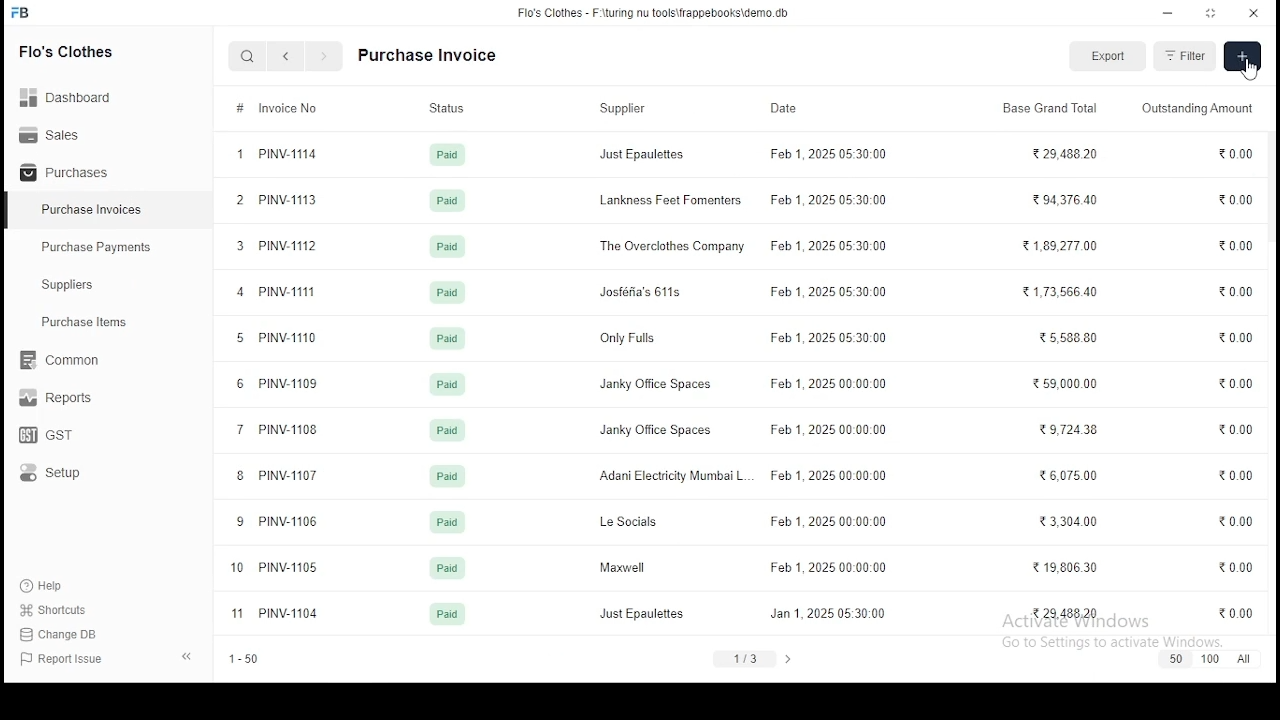  I want to click on 29,488.20, so click(1065, 612).